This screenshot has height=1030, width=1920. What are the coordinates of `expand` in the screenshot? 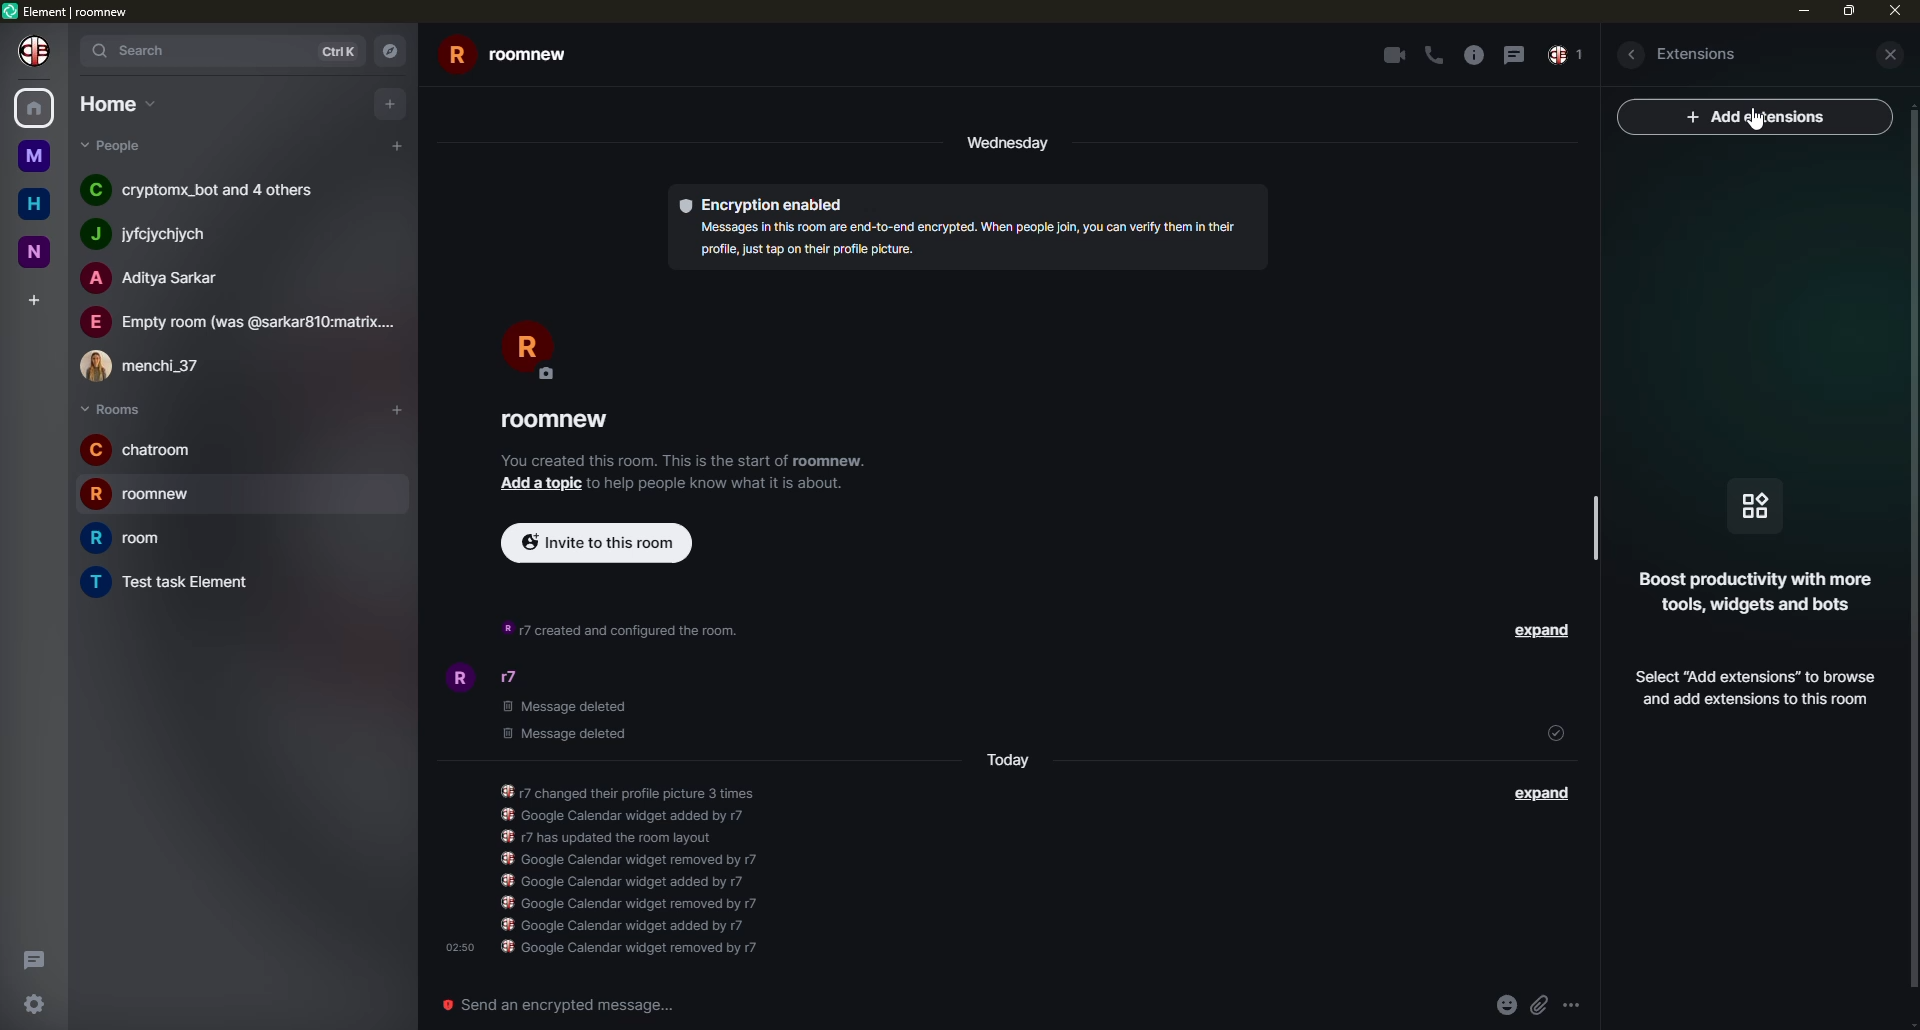 It's located at (1543, 631).